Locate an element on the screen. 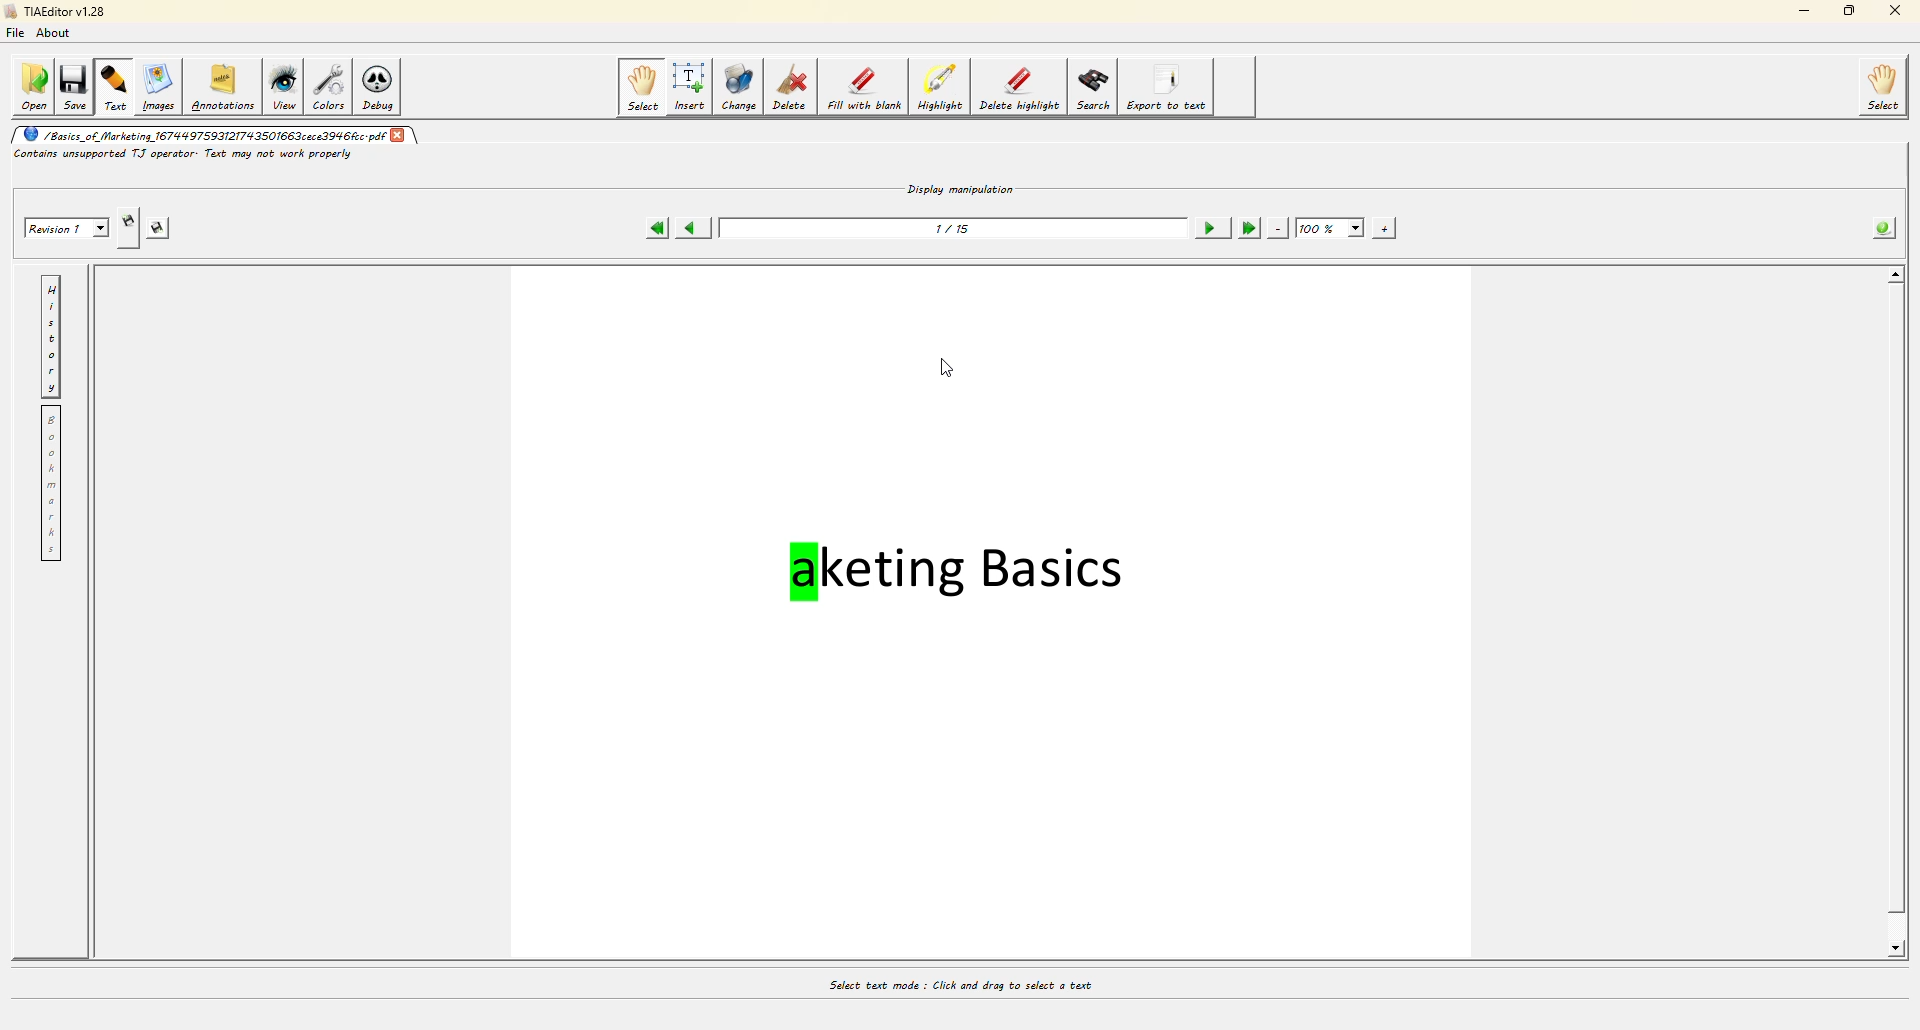 This screenshot has height=1030, width=1920. maximize is located at coordinates (1852, 10).